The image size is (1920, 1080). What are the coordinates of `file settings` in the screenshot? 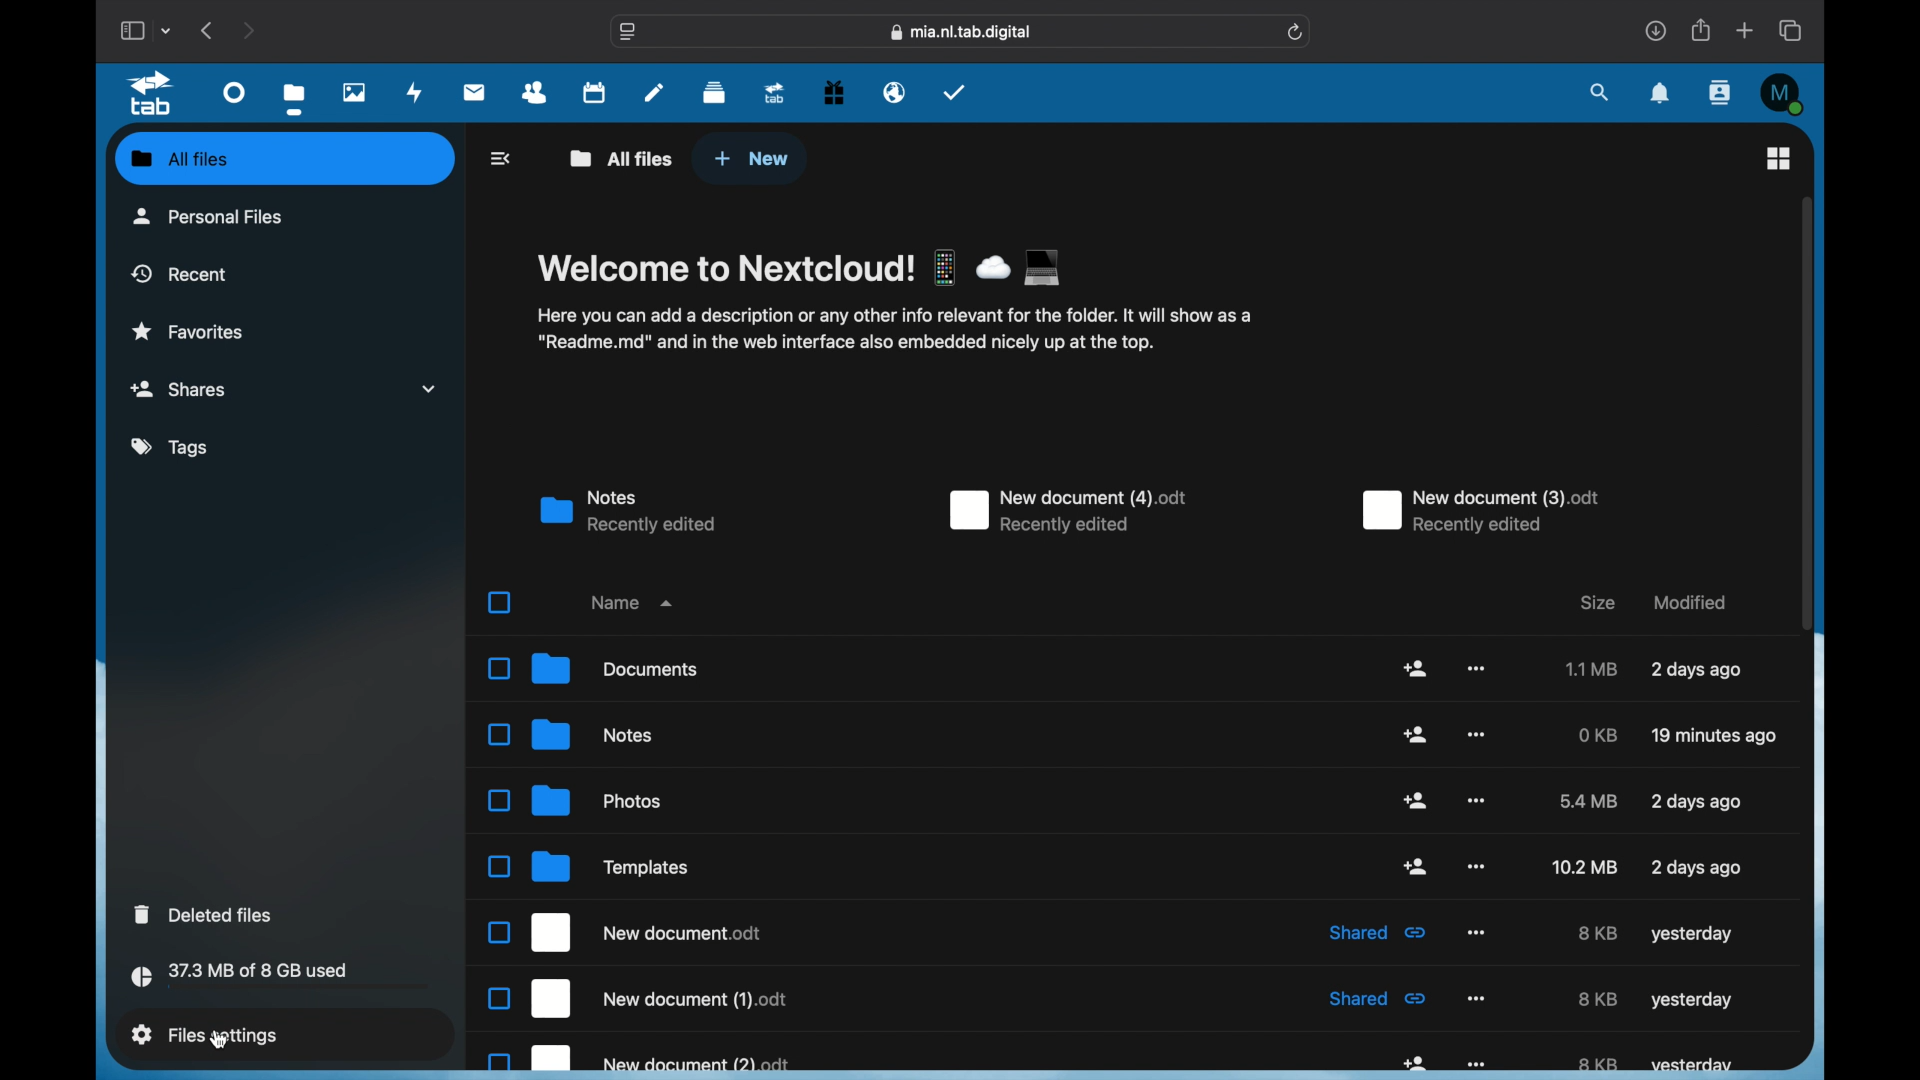 It's located at (204, 1034).